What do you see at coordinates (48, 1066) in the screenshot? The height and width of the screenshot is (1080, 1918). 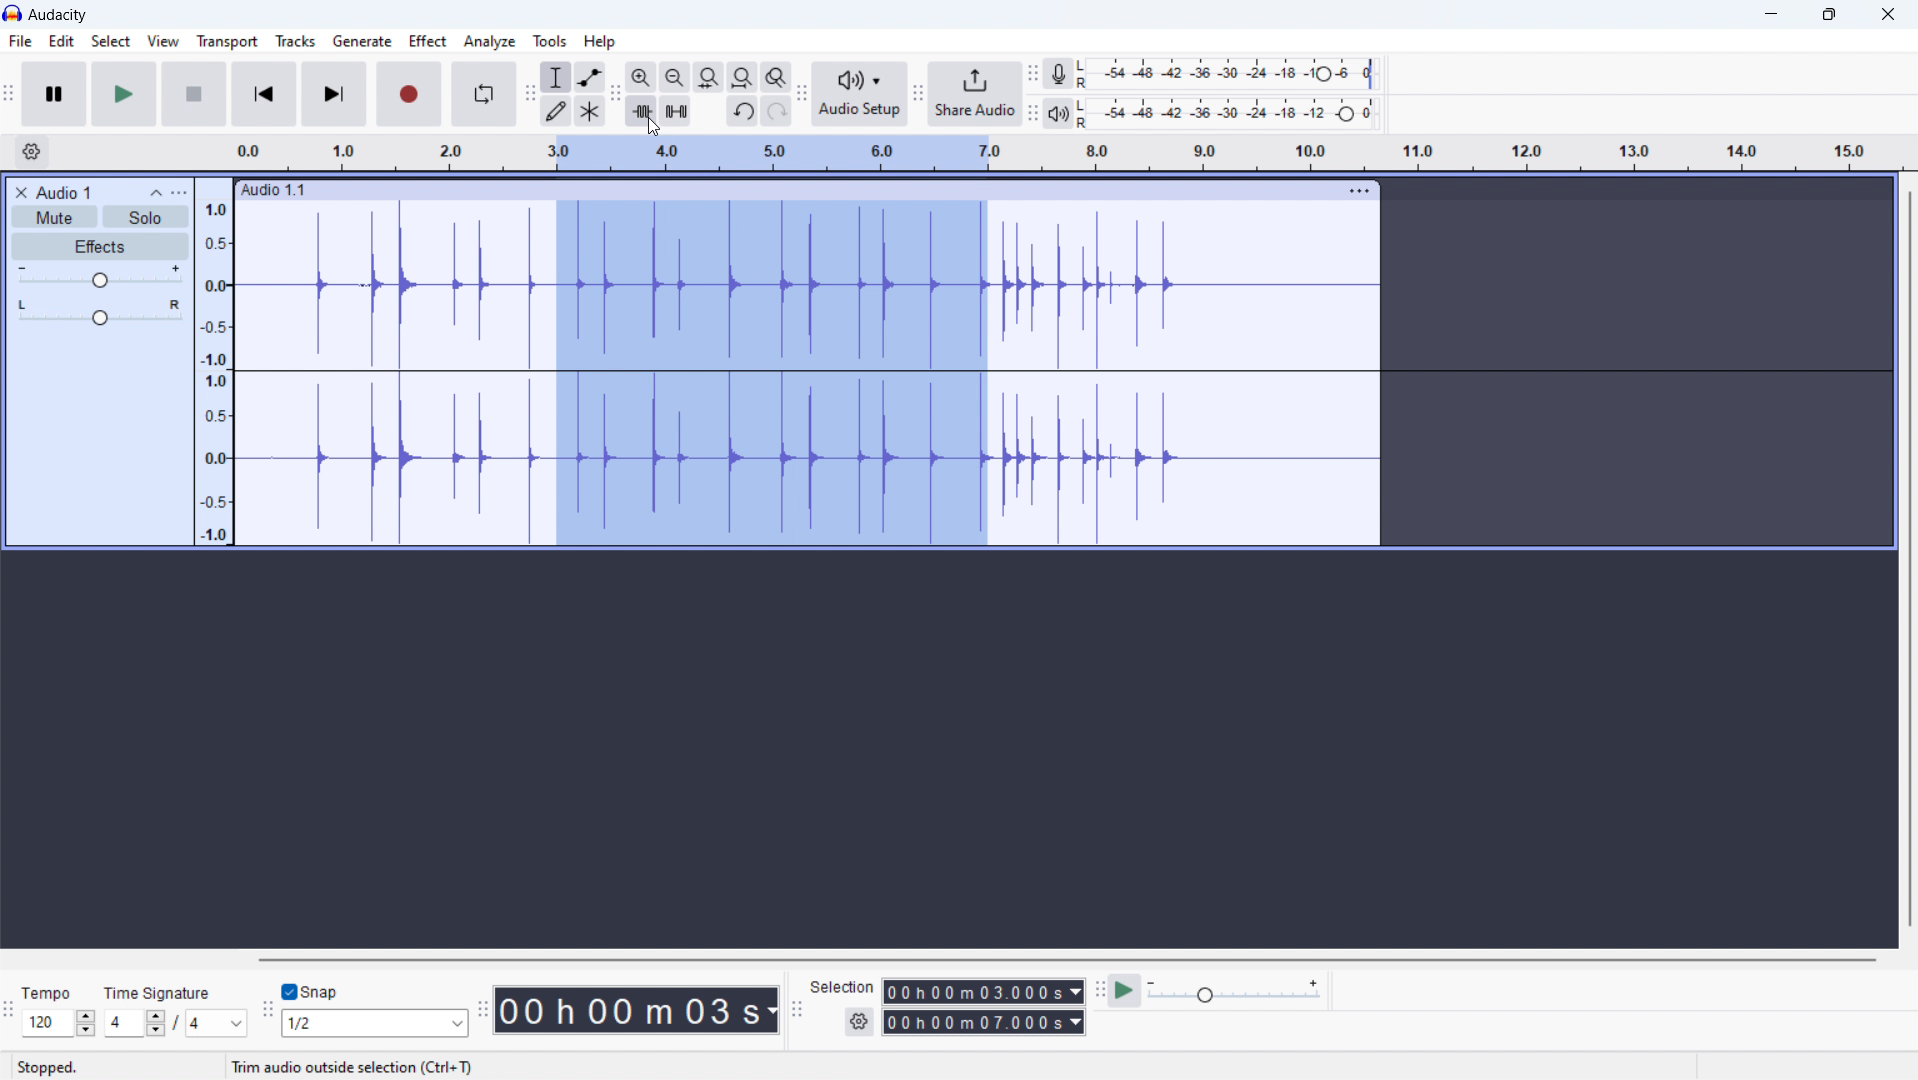 I see `Stopped` at bounding box center [48, 1066].